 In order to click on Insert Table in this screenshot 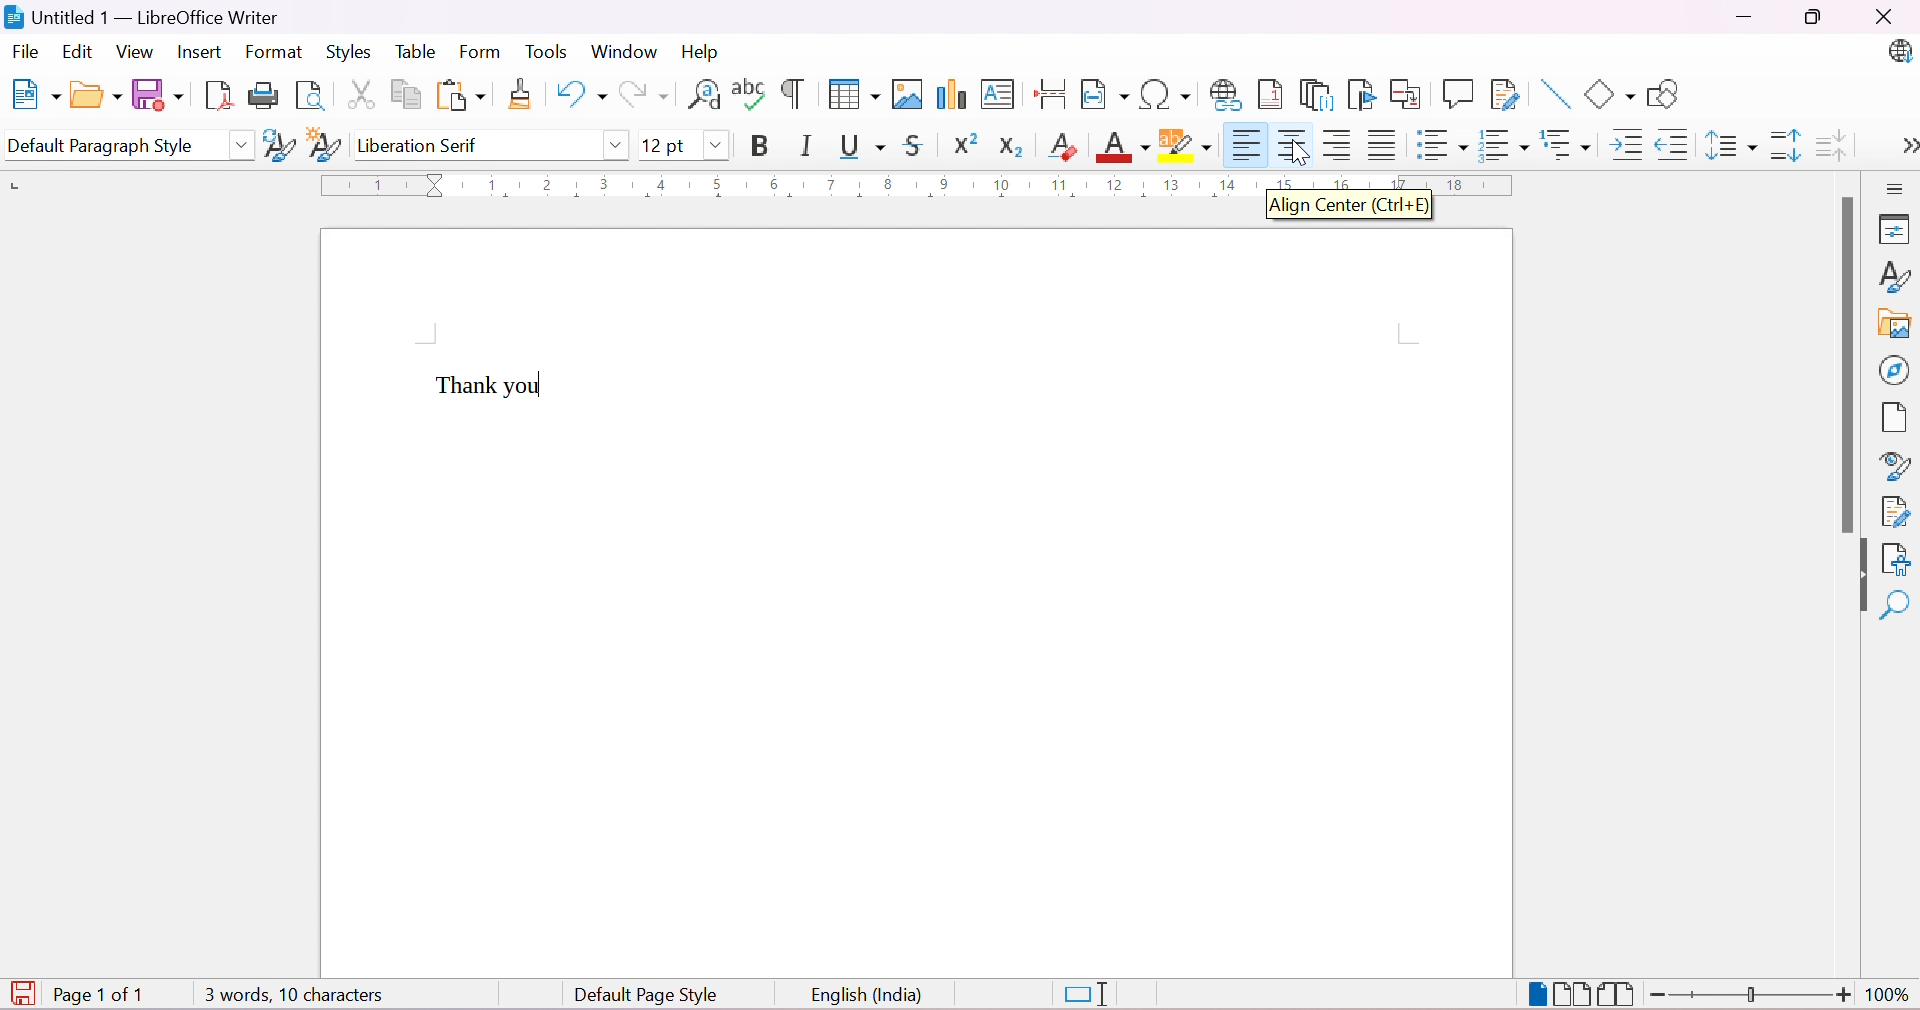, I will do `click(905, 93)`.